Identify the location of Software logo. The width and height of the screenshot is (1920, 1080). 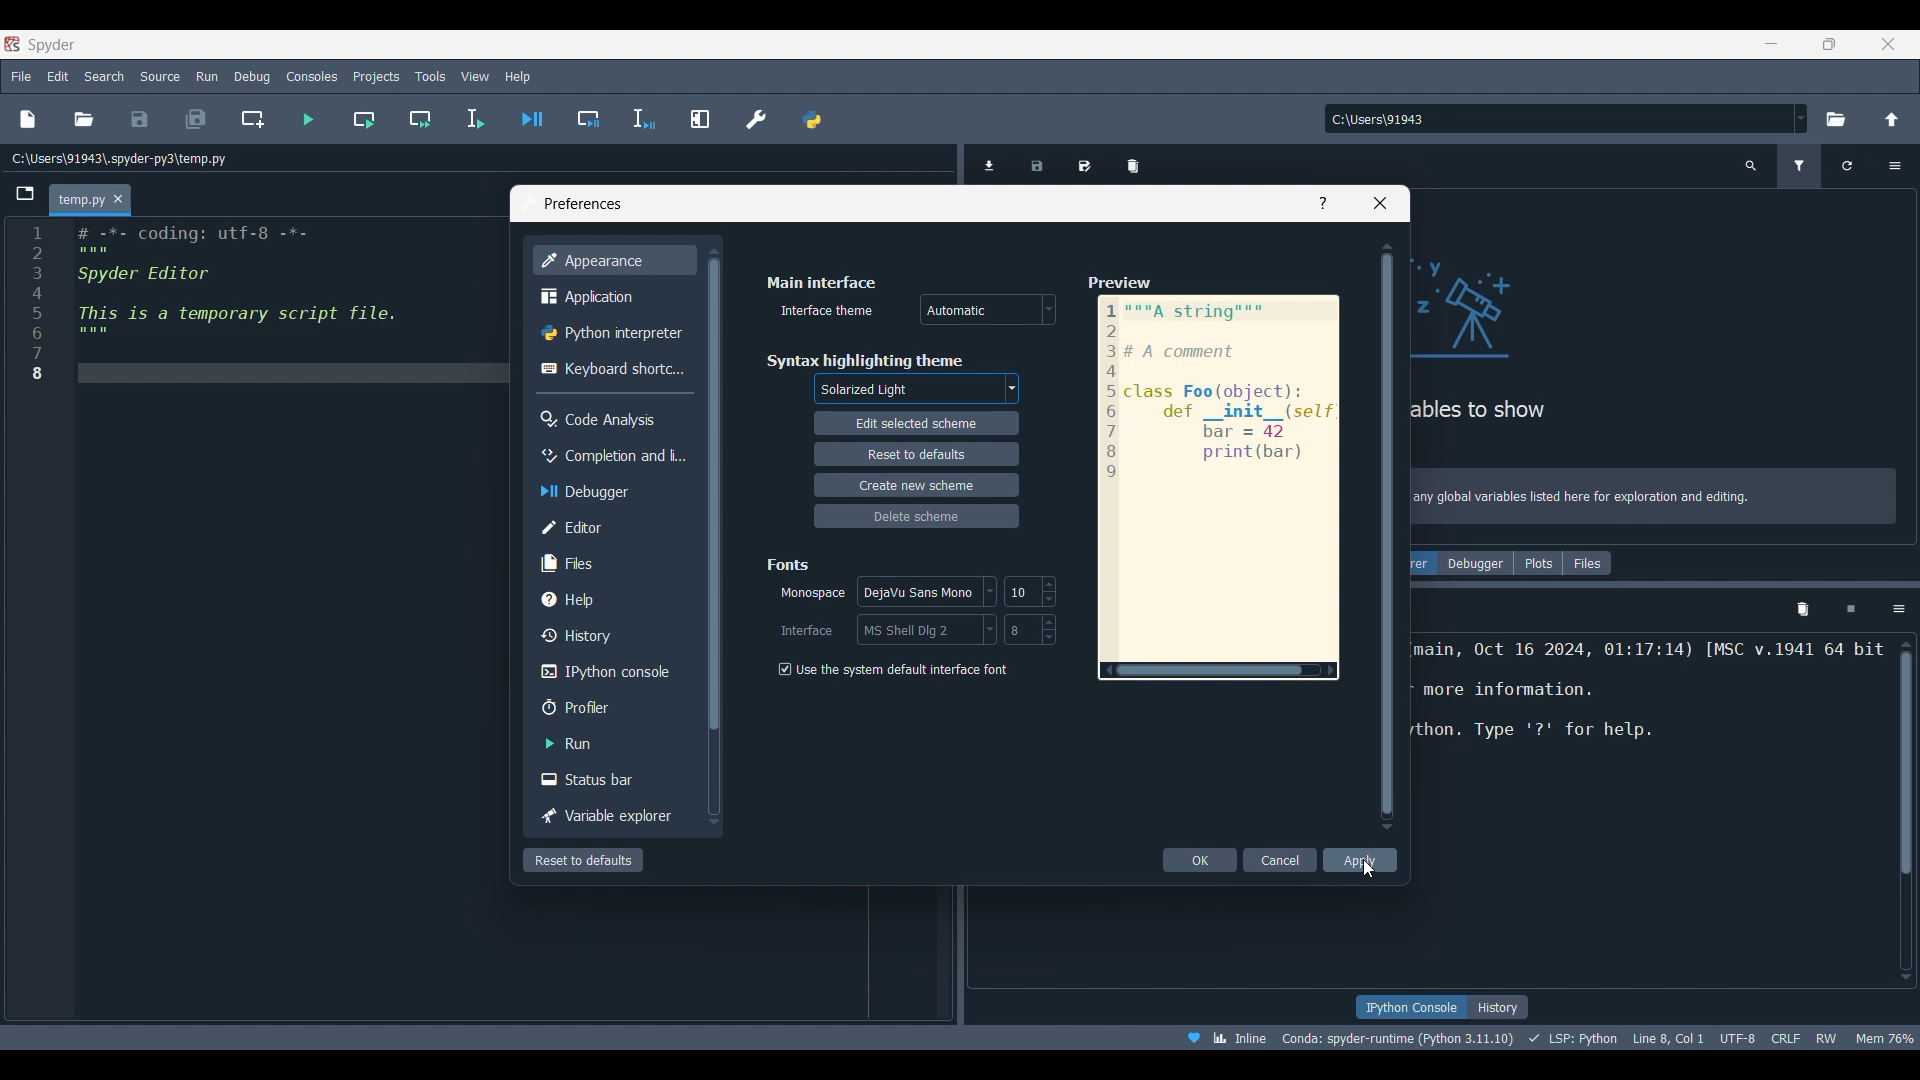
(12, 44).